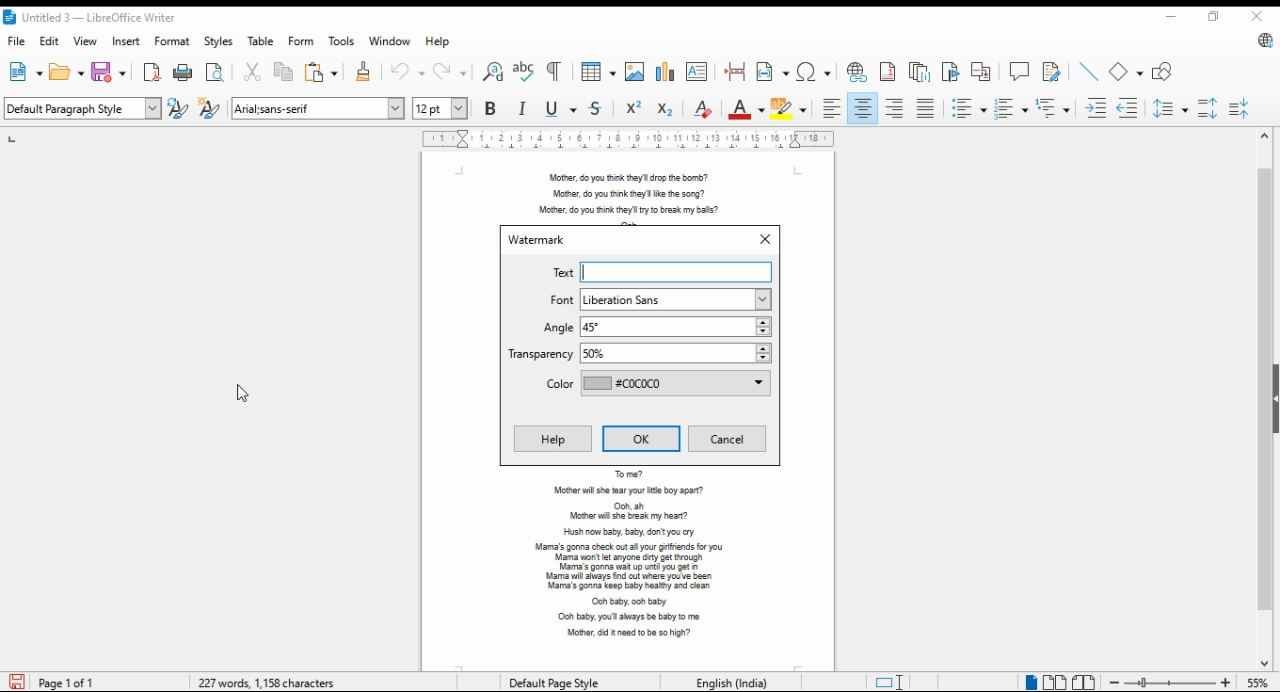 The width and height of the screenshot is (1280, 692). Describe the element at coordinates (1170, 109) in the screenshot. I see `set line spacing` at that location.